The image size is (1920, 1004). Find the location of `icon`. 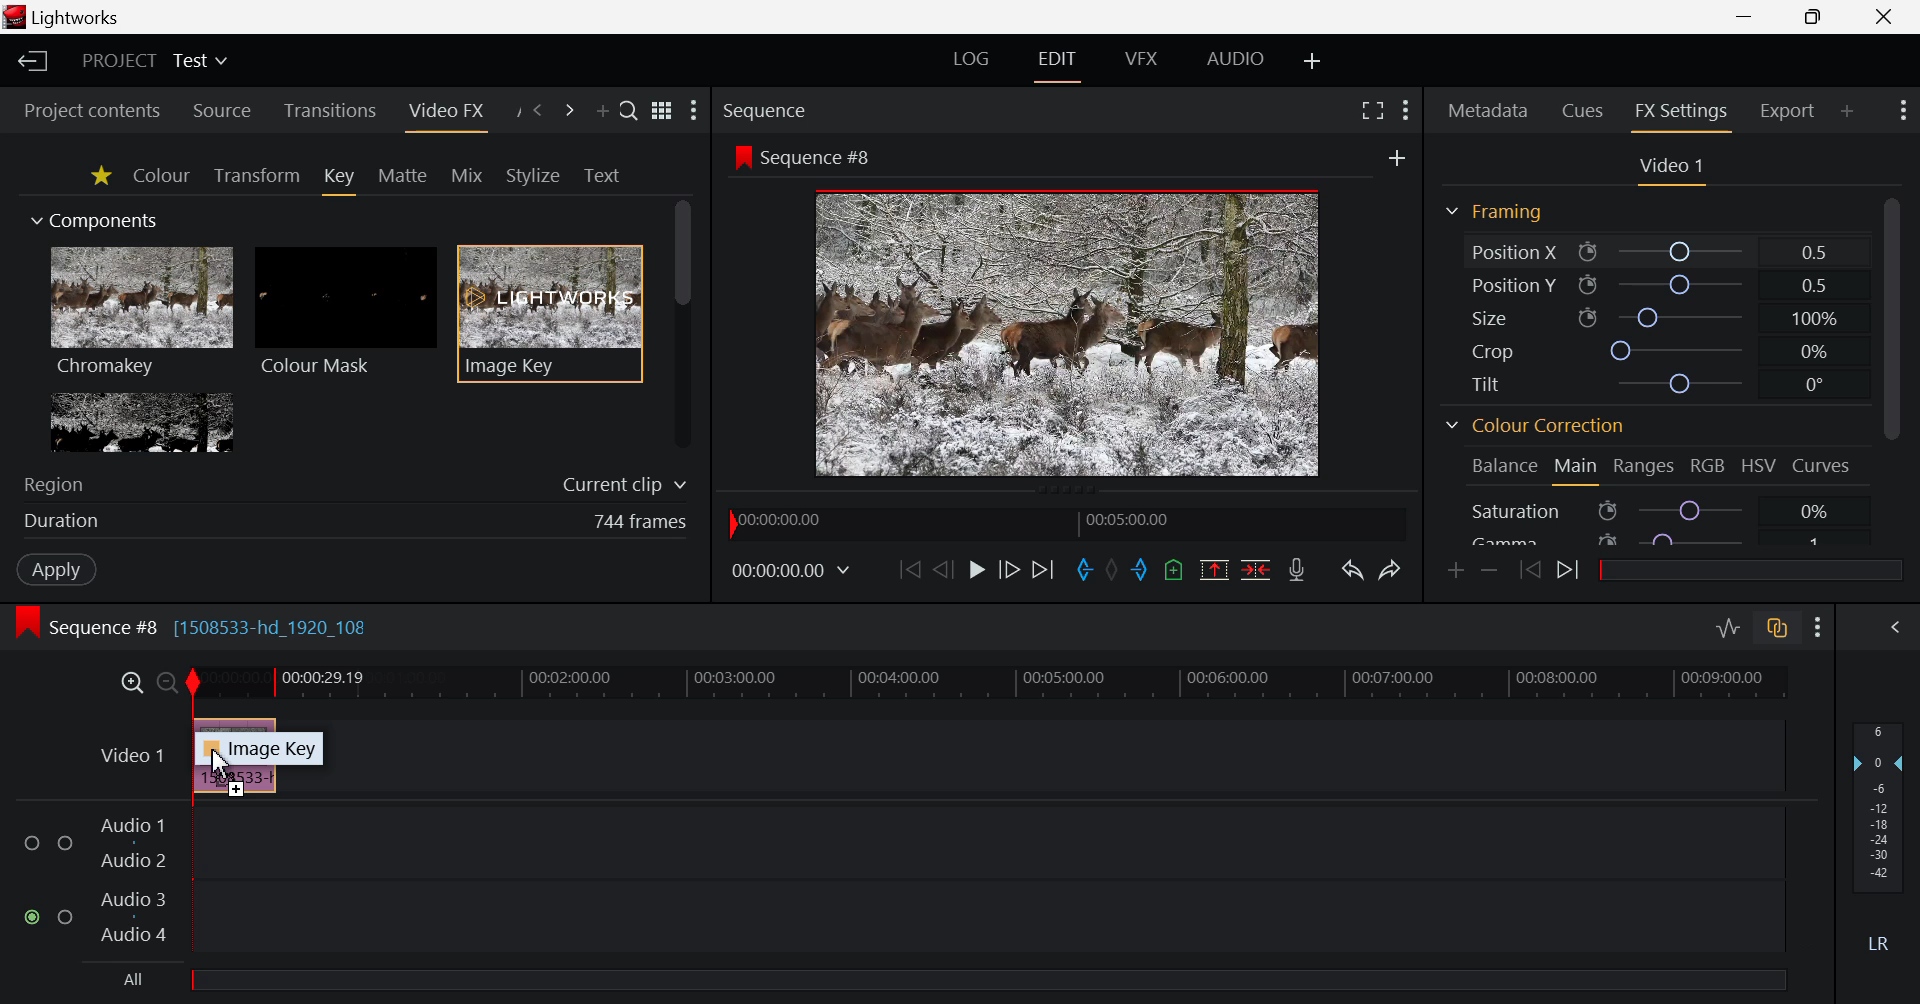

icon is located at coordinates (1586, 285).